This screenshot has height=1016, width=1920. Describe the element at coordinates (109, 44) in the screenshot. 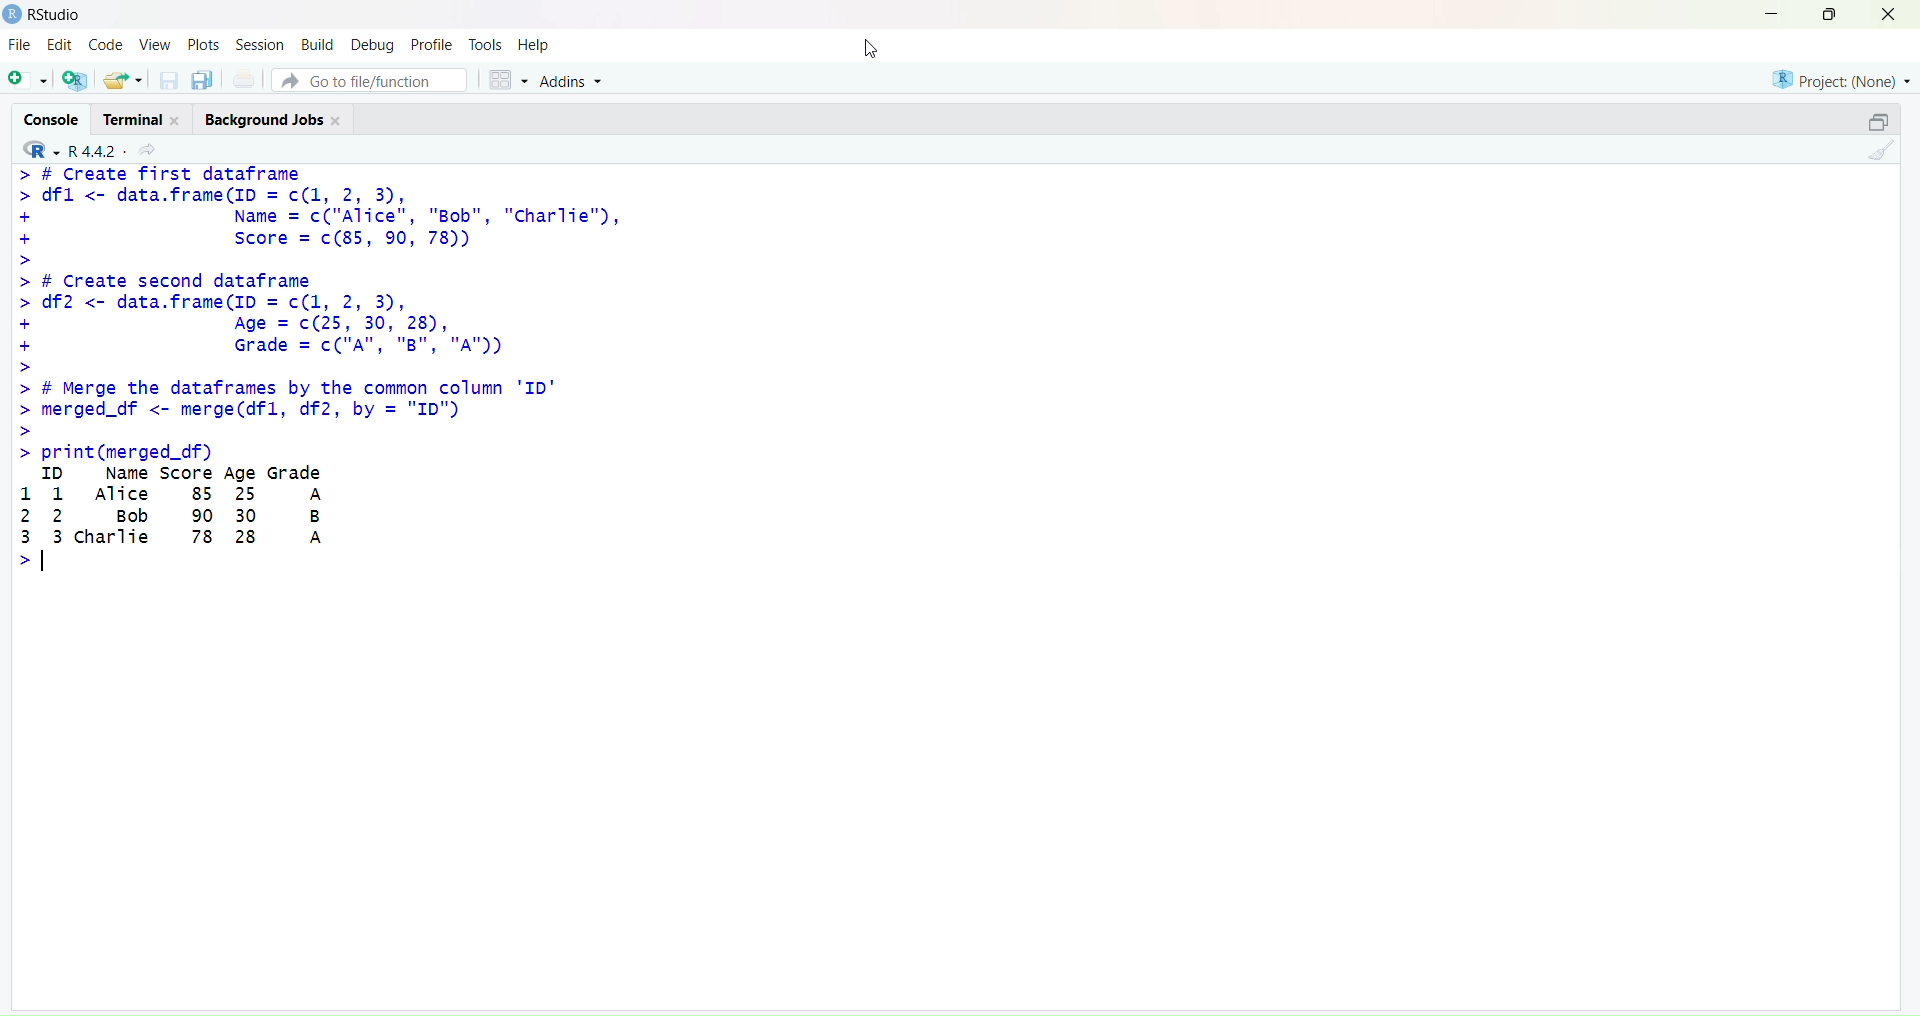

I see `Code` at that location.